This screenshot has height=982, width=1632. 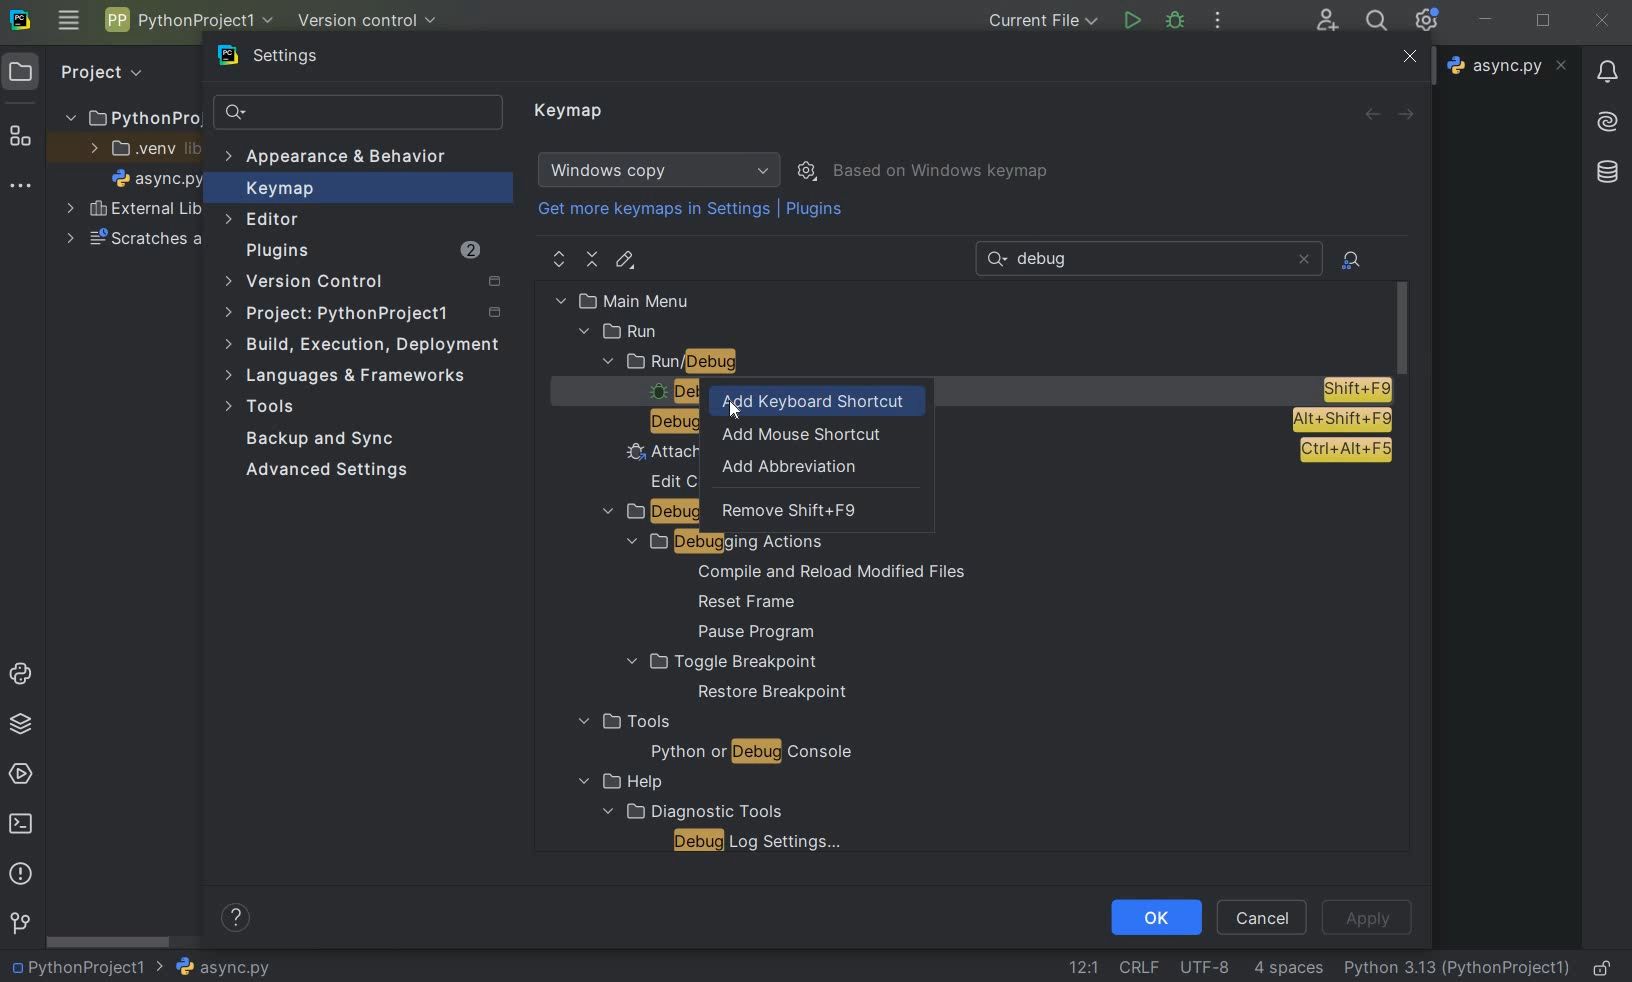 I want to click on edit shortcut, so click(x=624, y=260).